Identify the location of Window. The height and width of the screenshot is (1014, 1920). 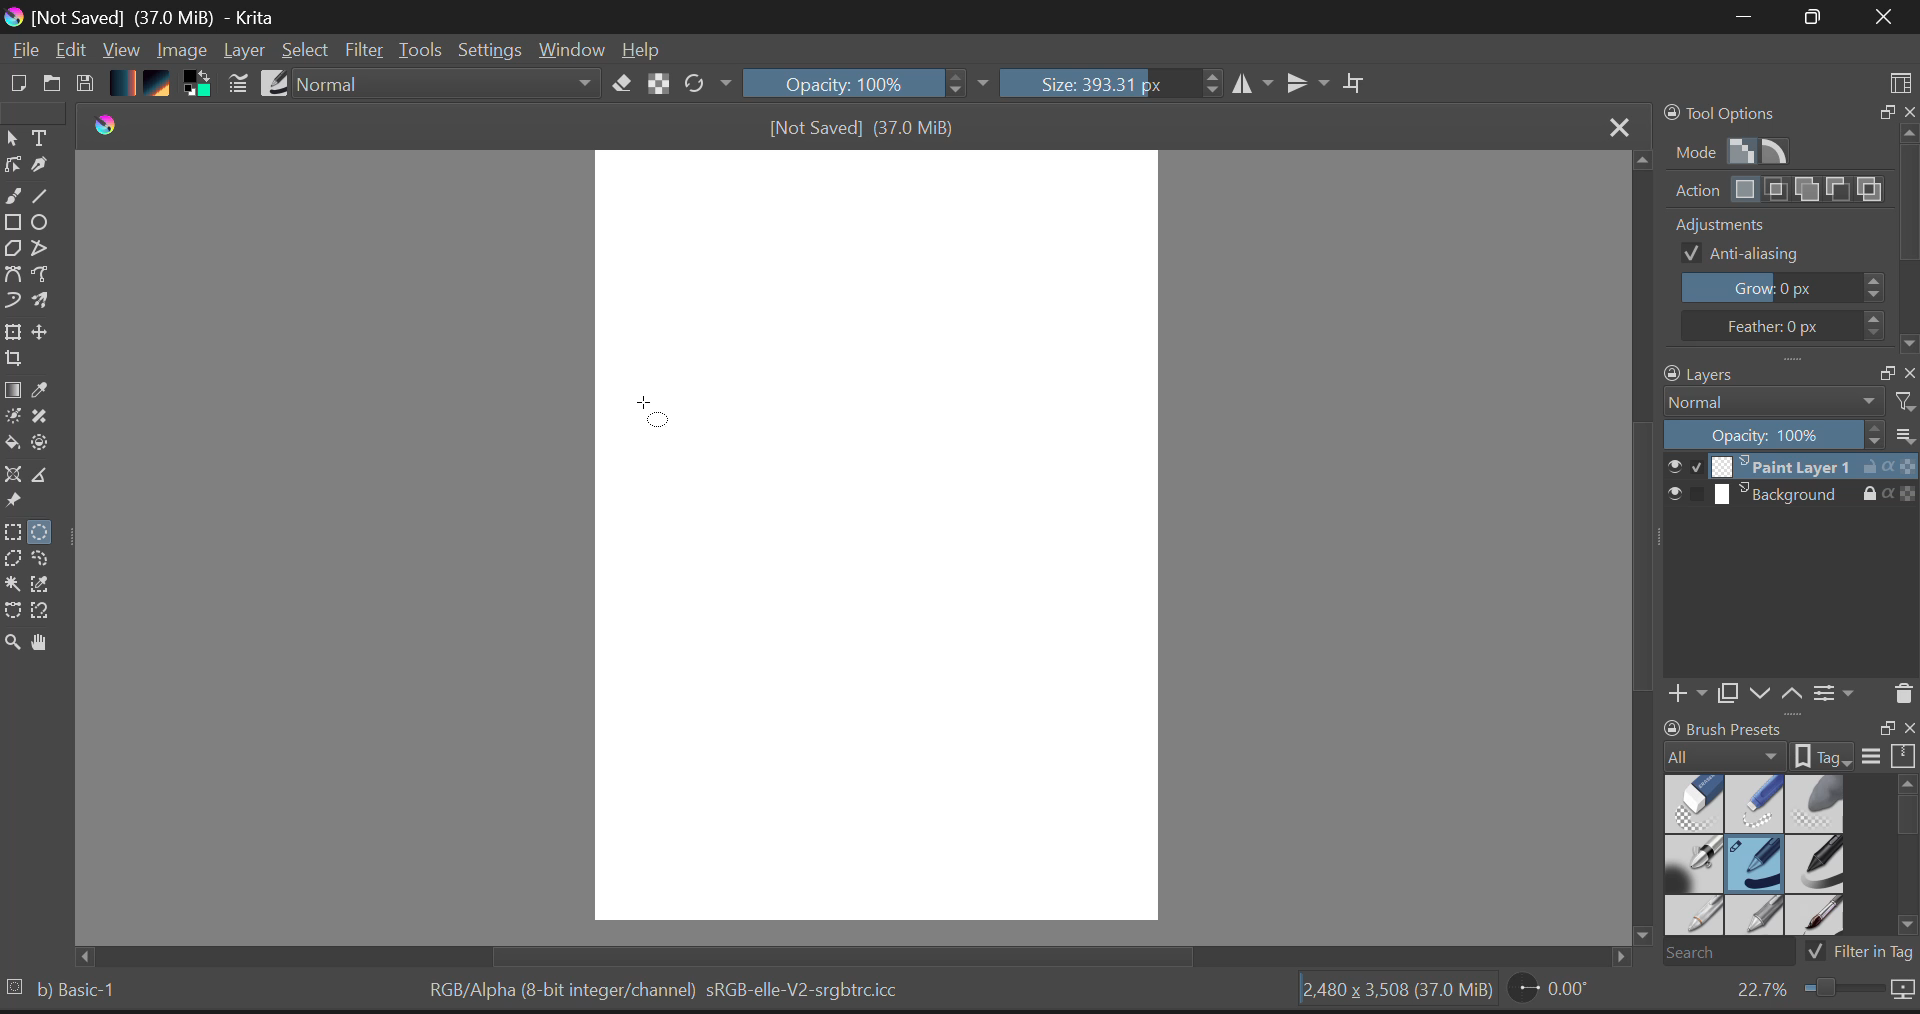
(570, 49).